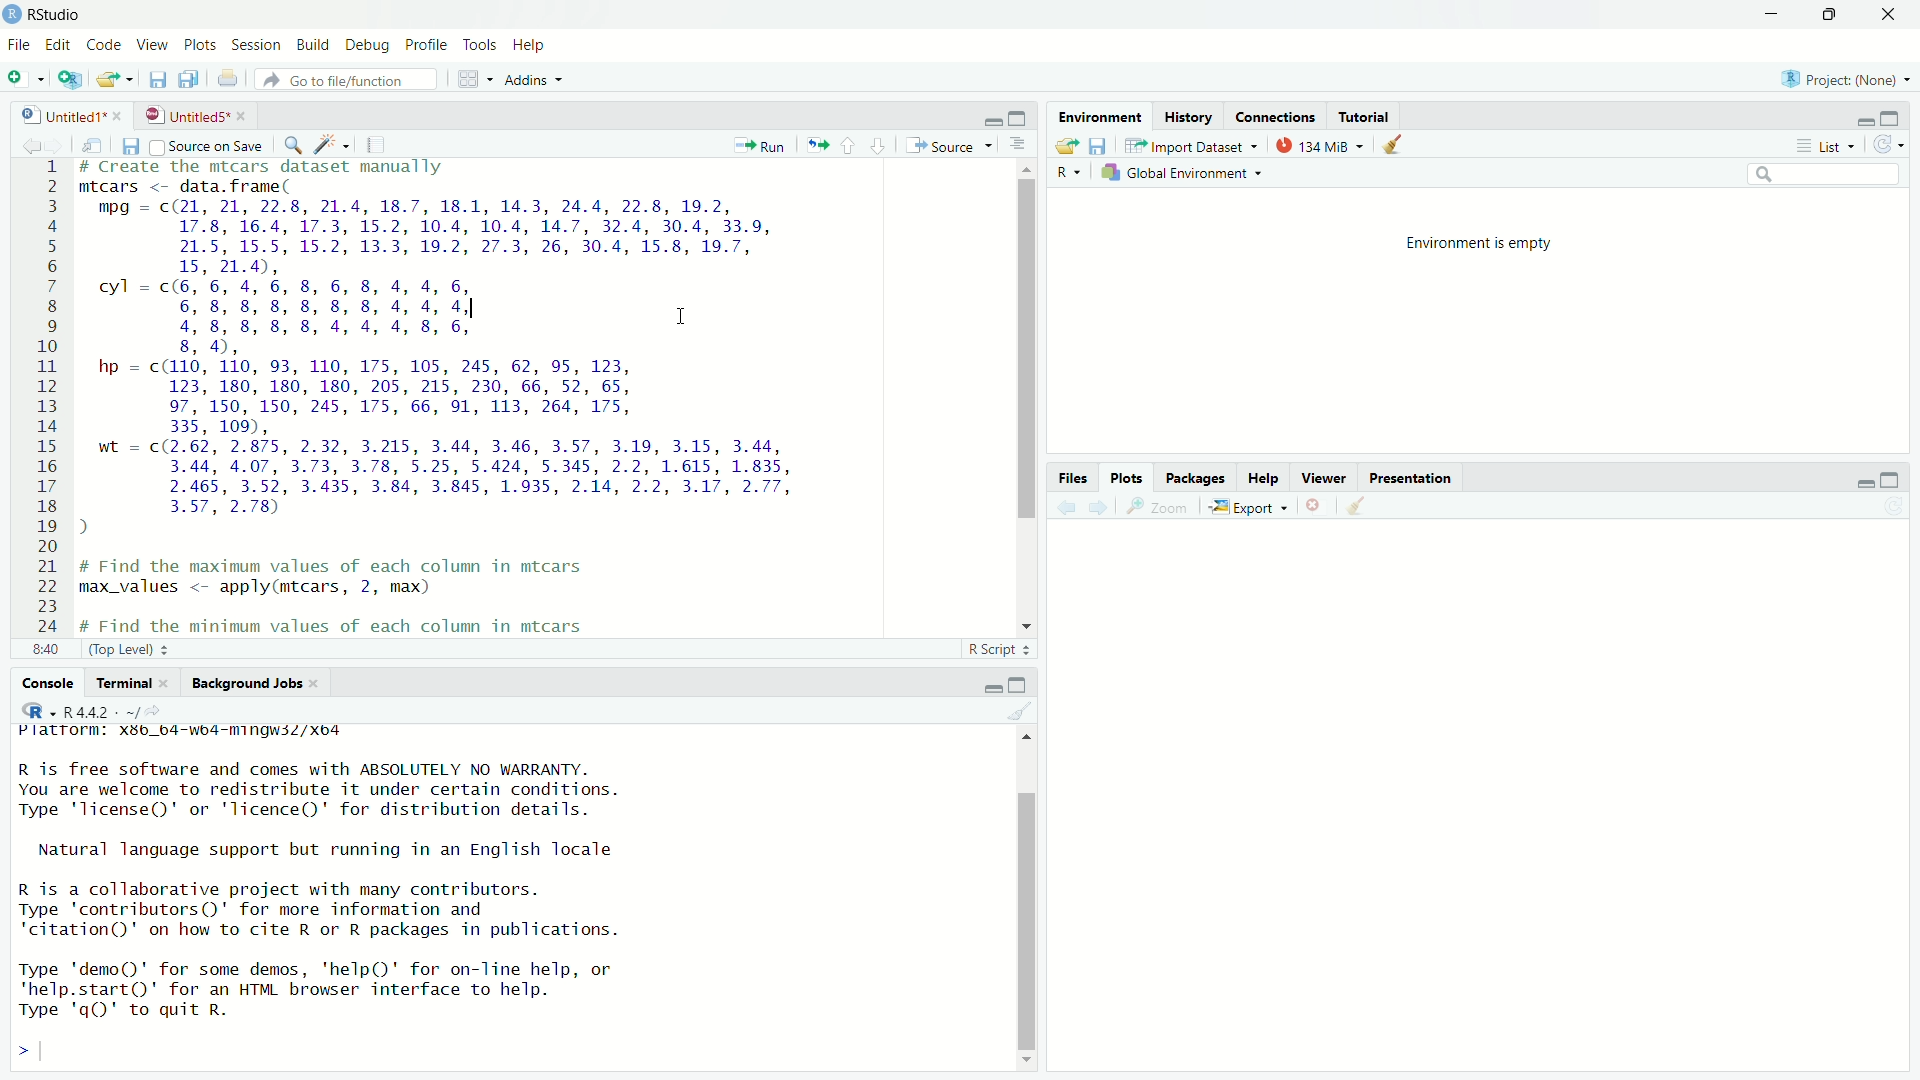  Describe the element at coordinates (89, 710) in the screenshot. I see `«R442 - ~/` at that location.